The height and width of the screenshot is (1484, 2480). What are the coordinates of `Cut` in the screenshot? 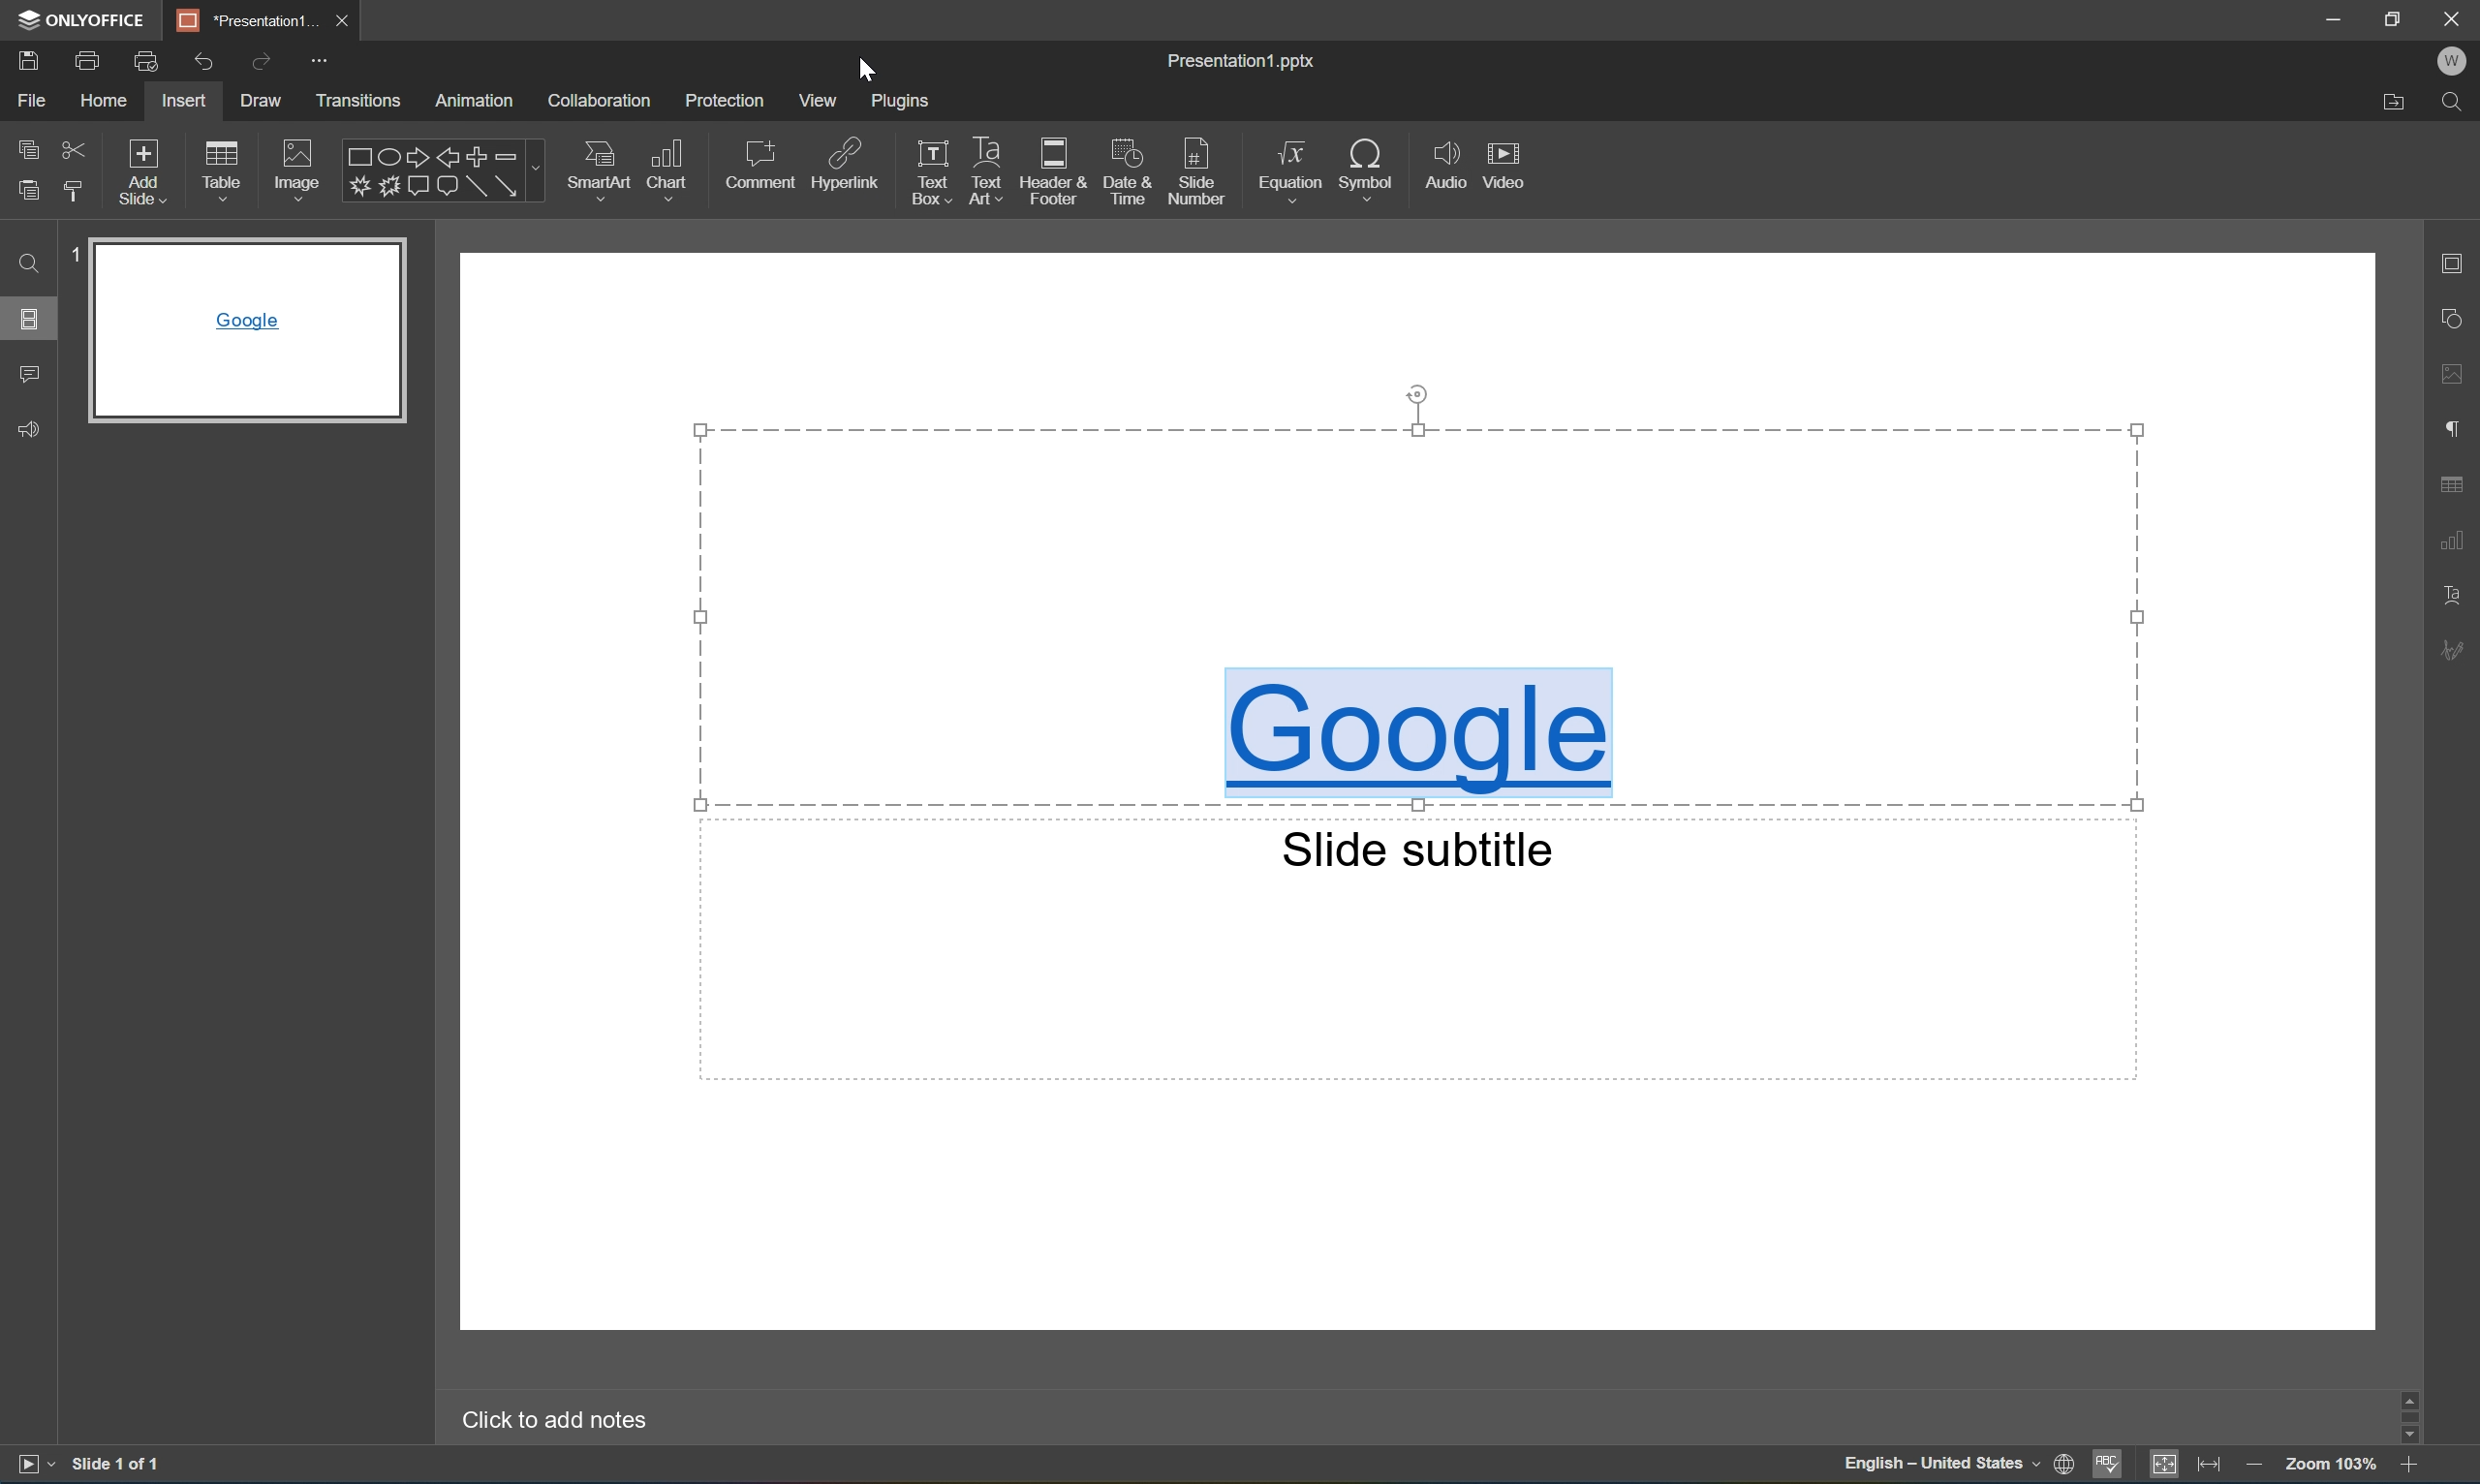 It's located at (79, 148).